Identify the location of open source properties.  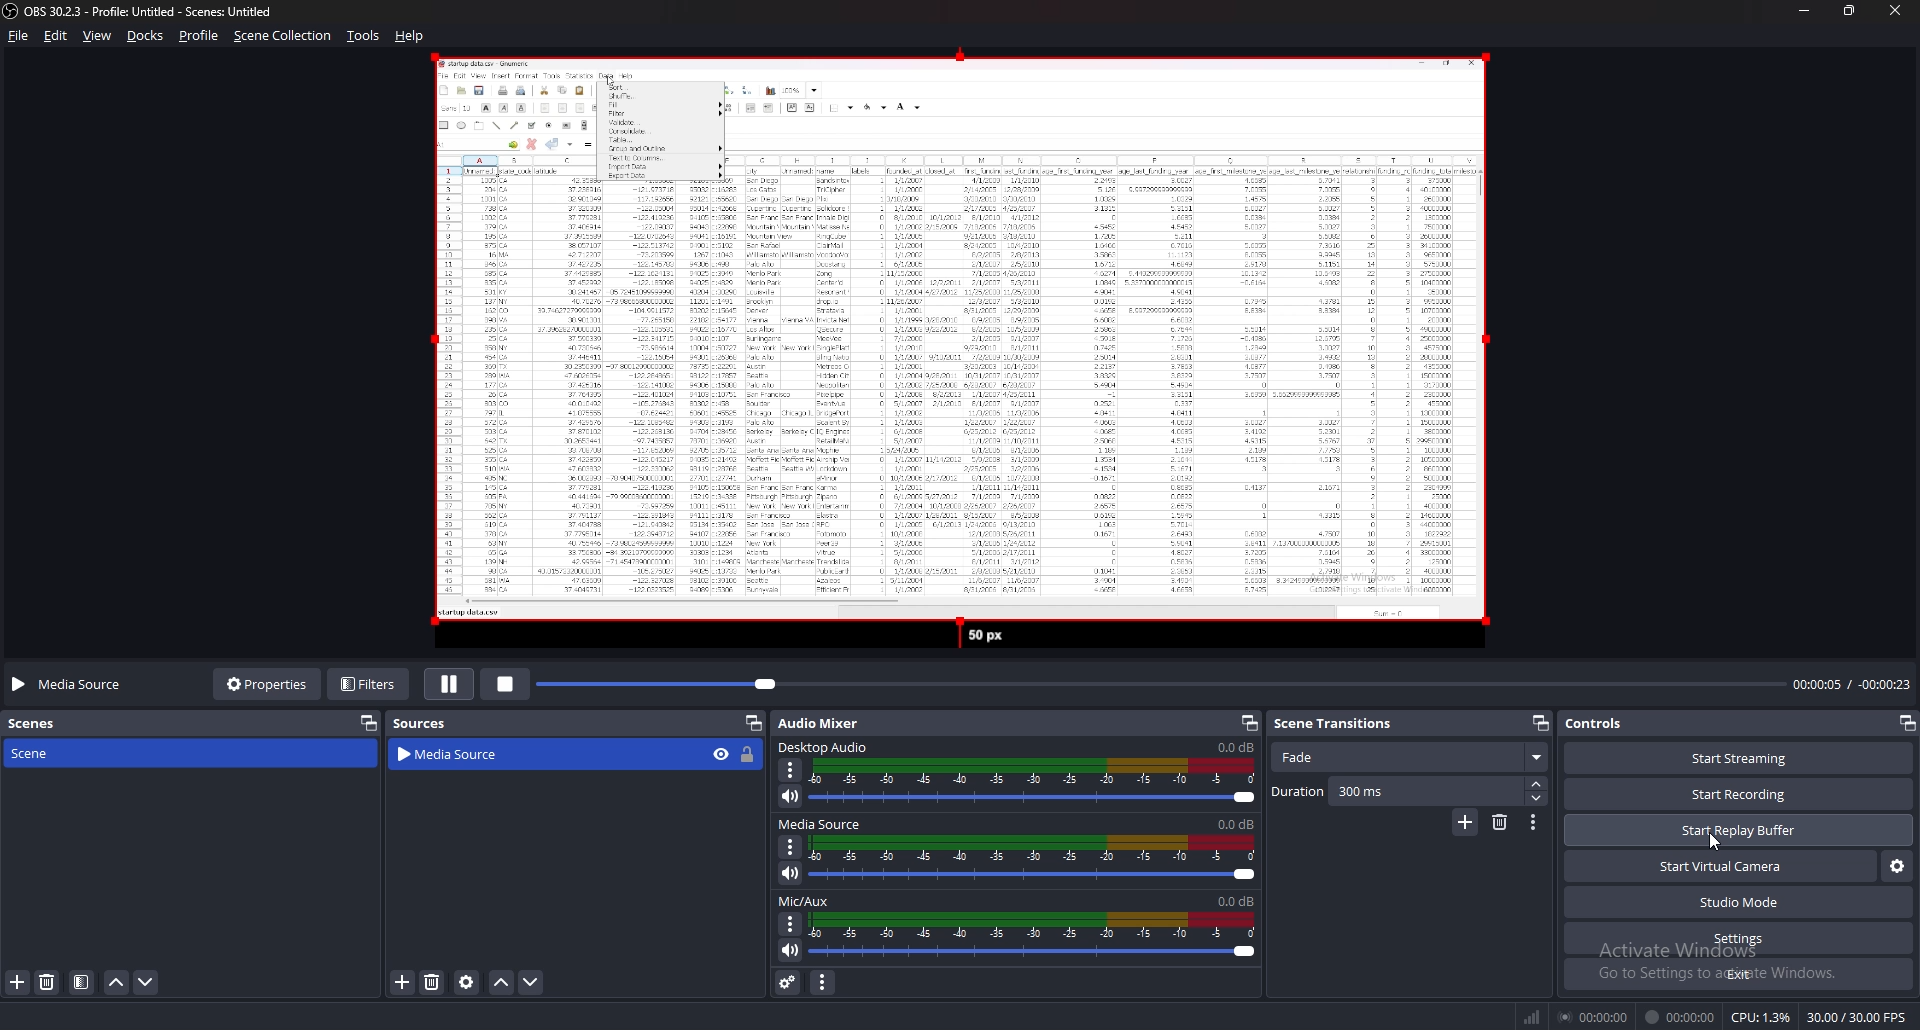
(469, 982).